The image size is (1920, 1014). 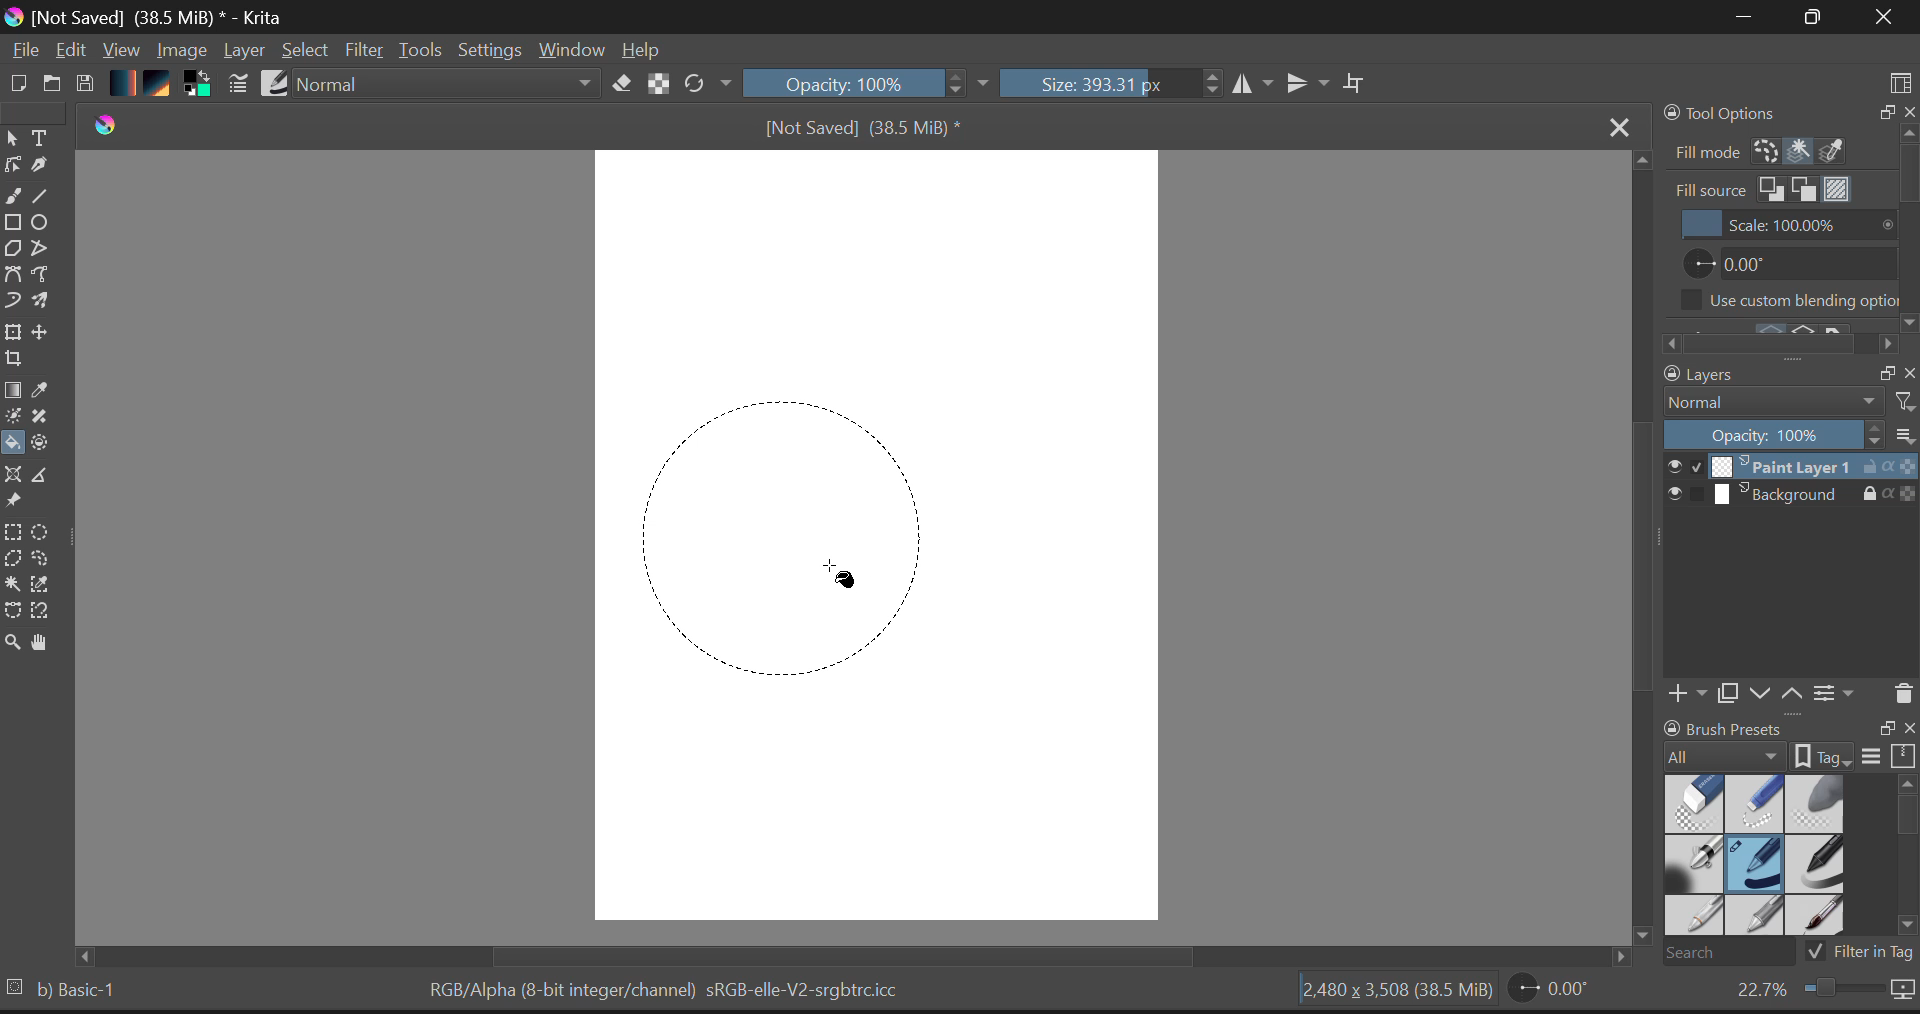 What do you see at coordinates (48, 337) in the screenshot?
I see `Move Layer` at bounding box center [48, 337].